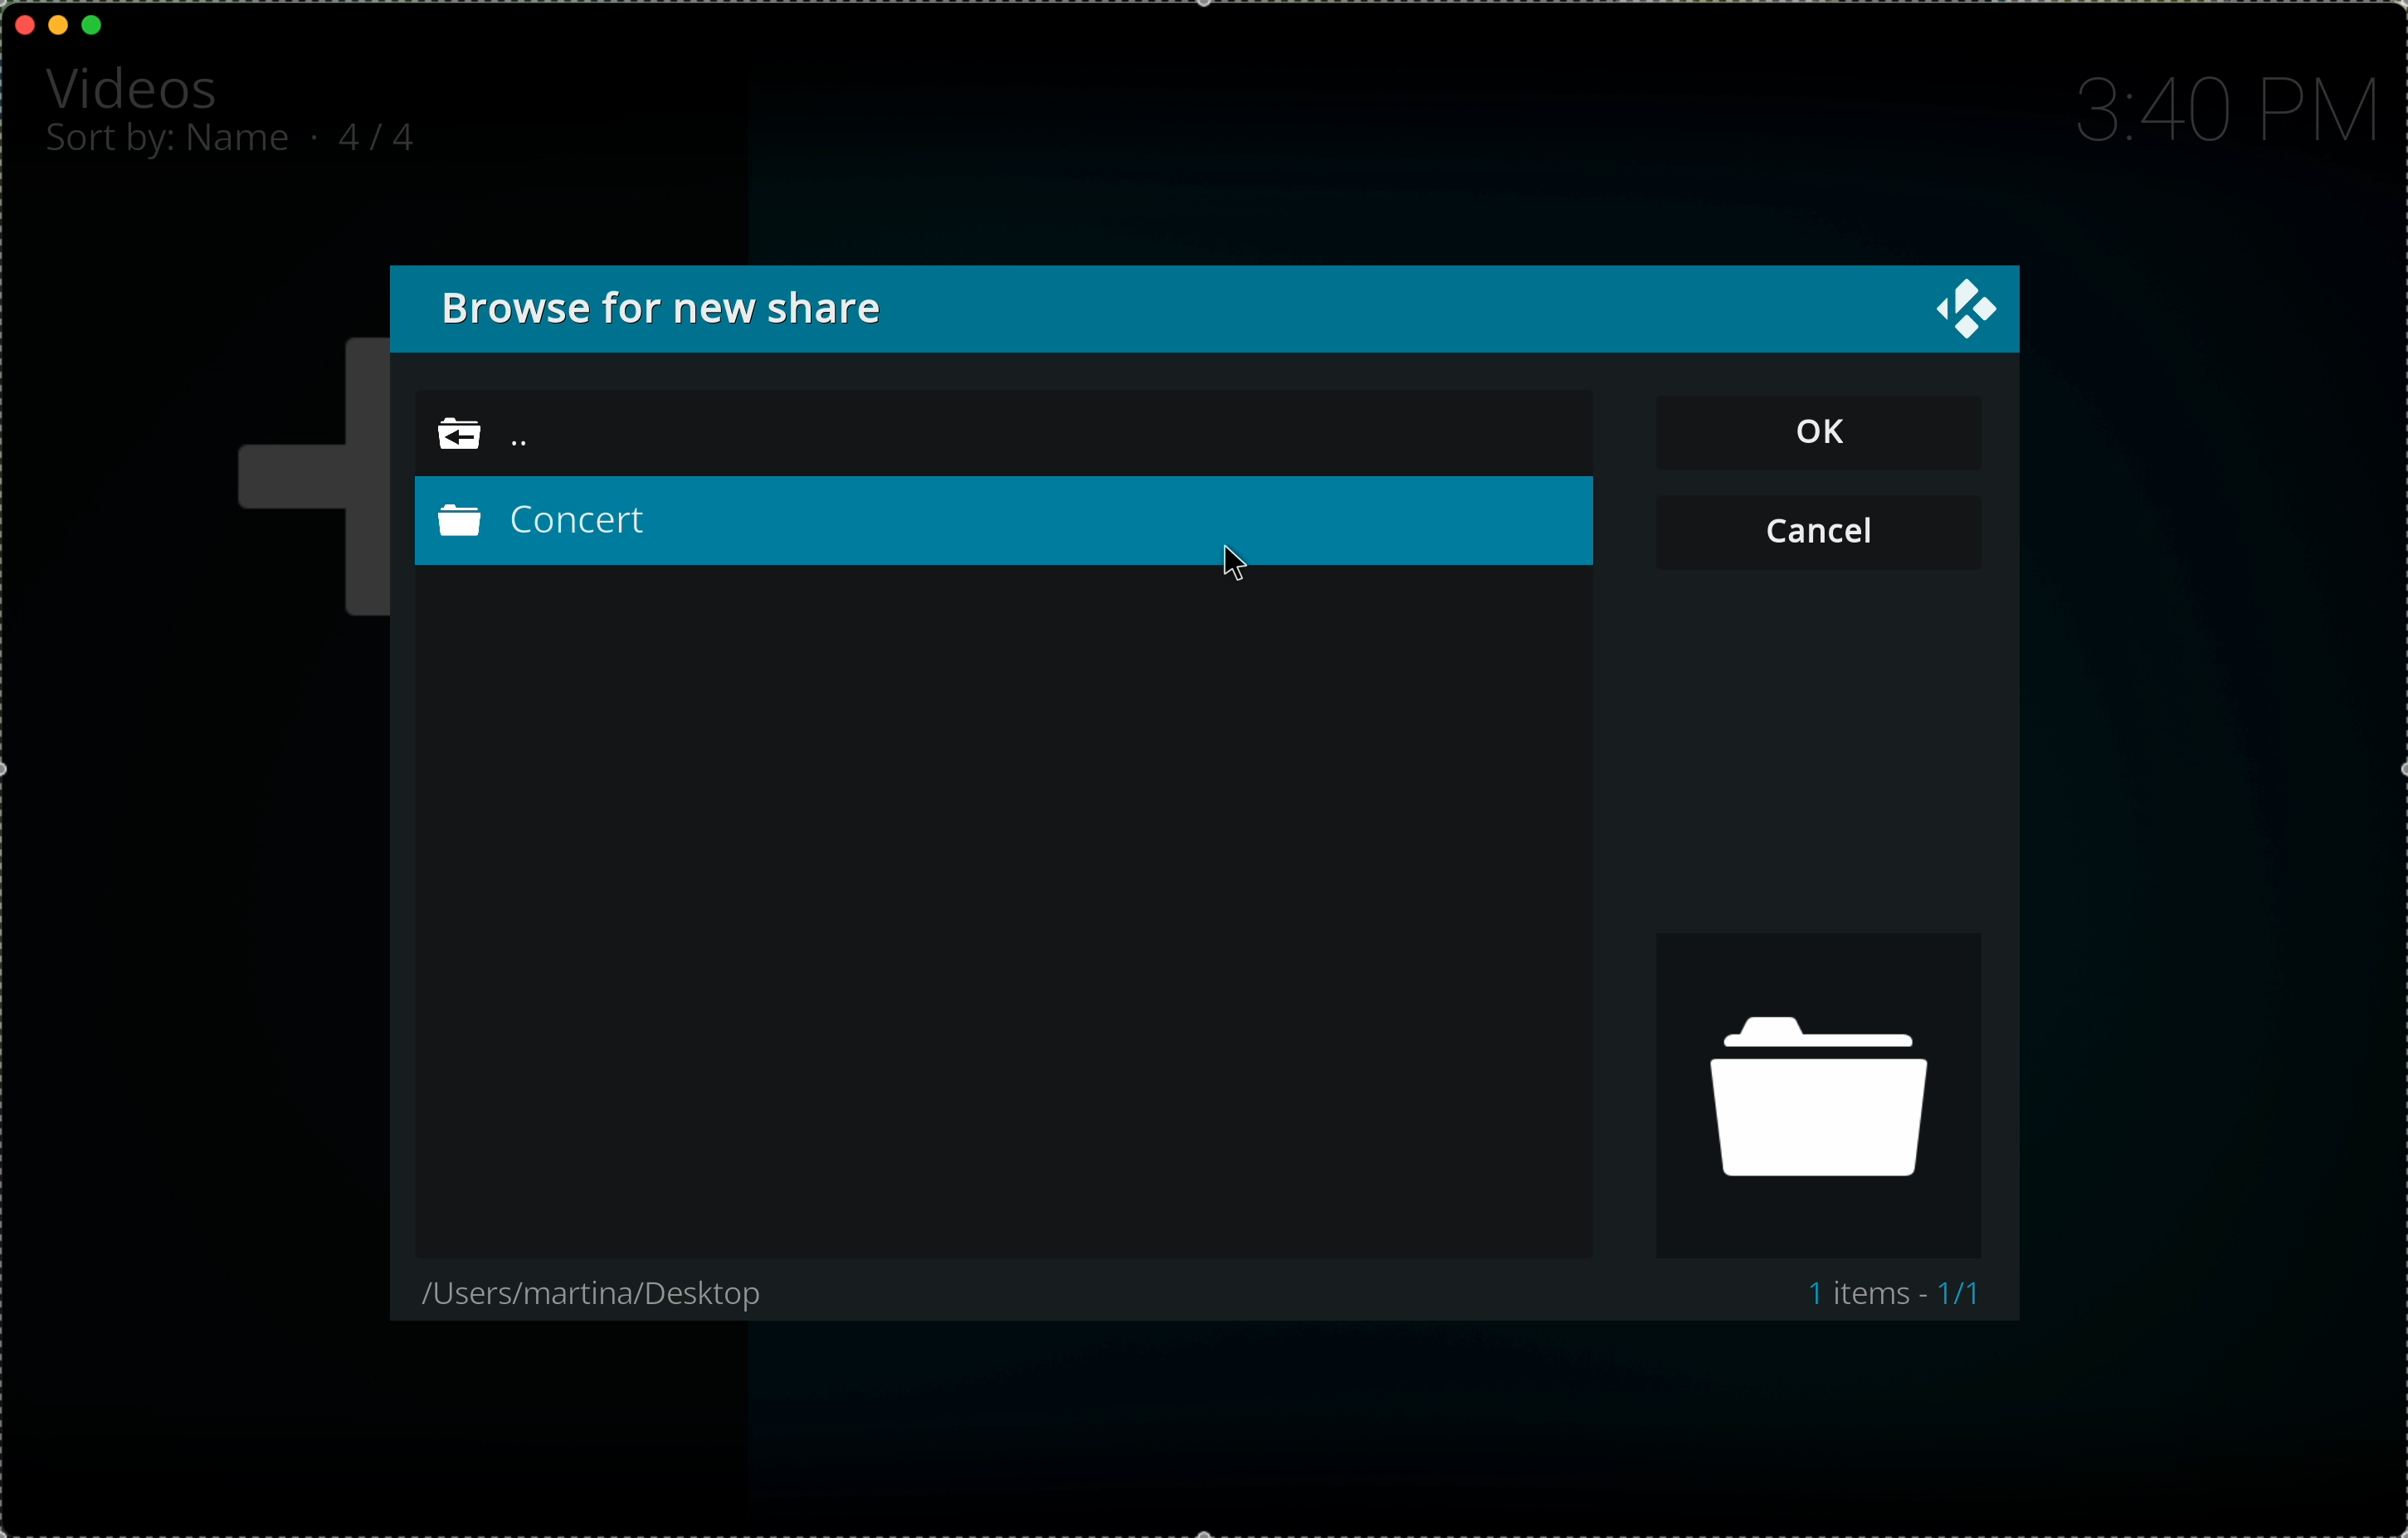 Image resolution: width=2408 pixels, height=1538 pixels. I want to click on plus icon, so click(299, 481).